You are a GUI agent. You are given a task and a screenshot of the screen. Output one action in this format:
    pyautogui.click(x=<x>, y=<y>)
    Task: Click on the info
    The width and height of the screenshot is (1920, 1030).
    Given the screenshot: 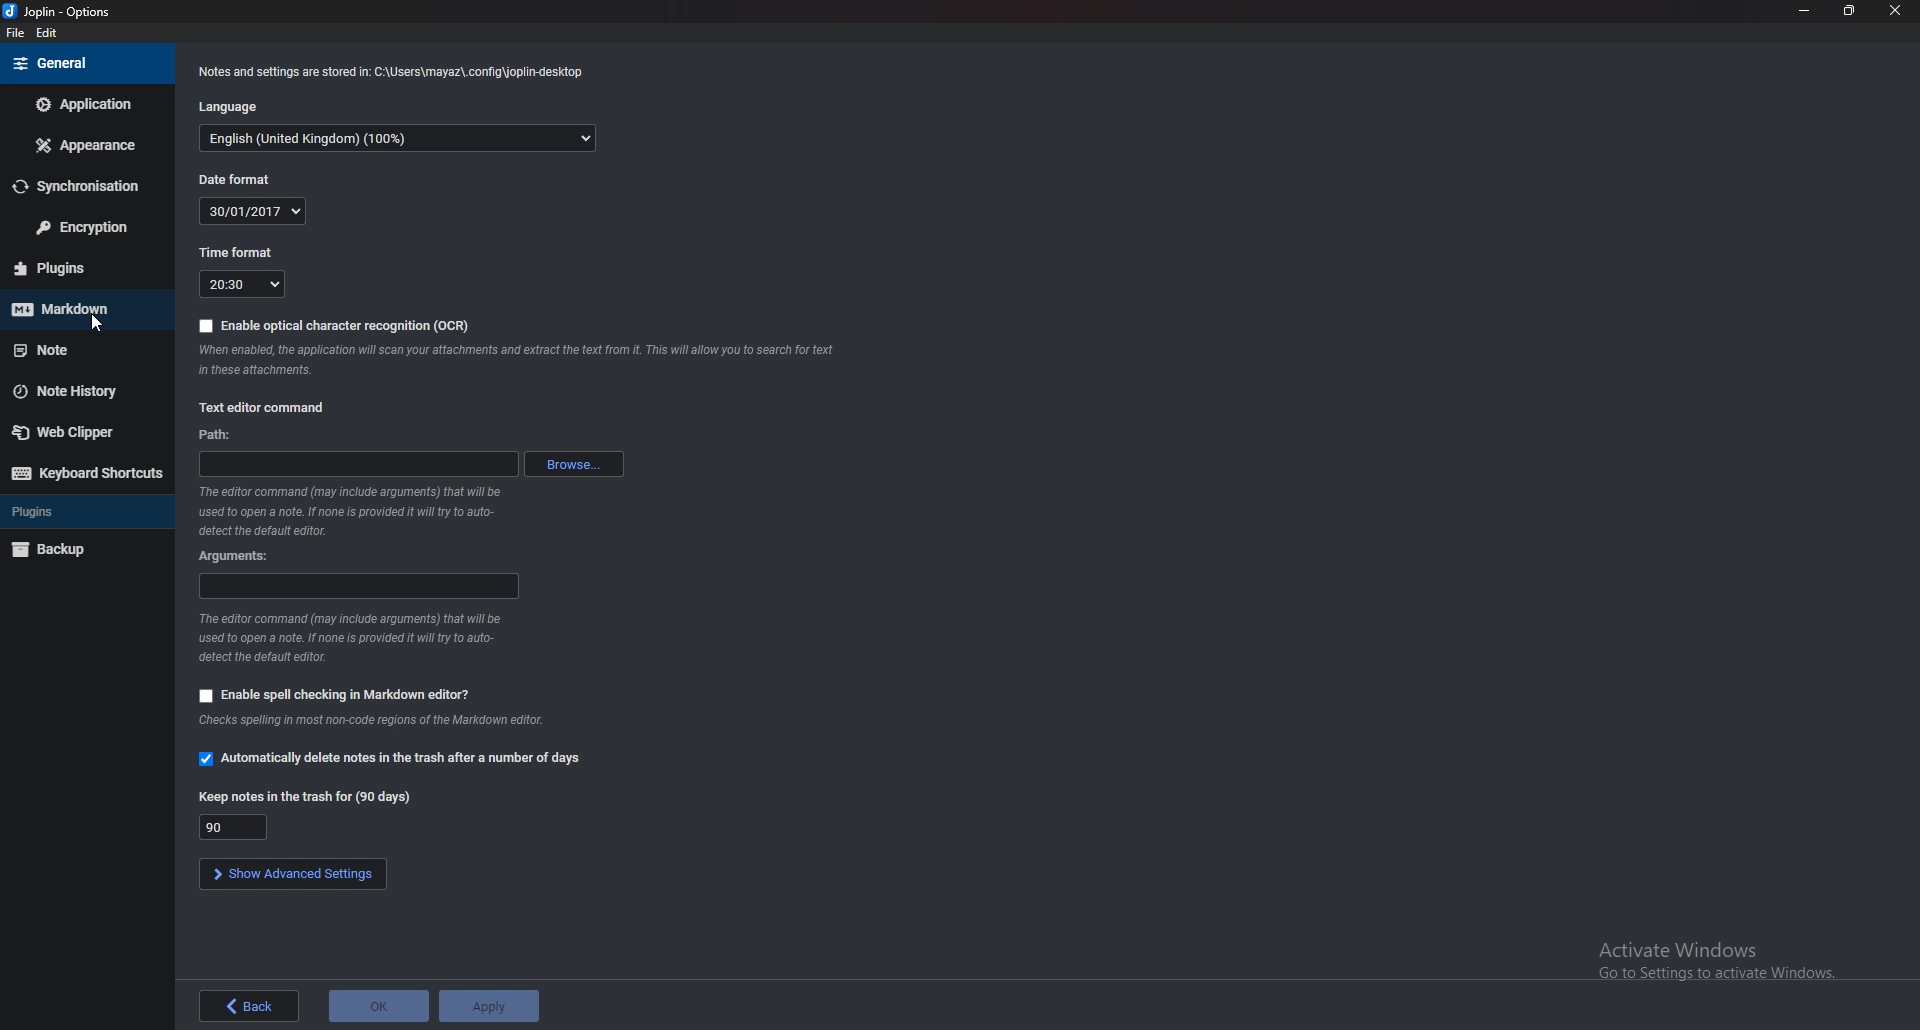 What is the action you would take?
    pyautogui.click(x=354, y=512)
    